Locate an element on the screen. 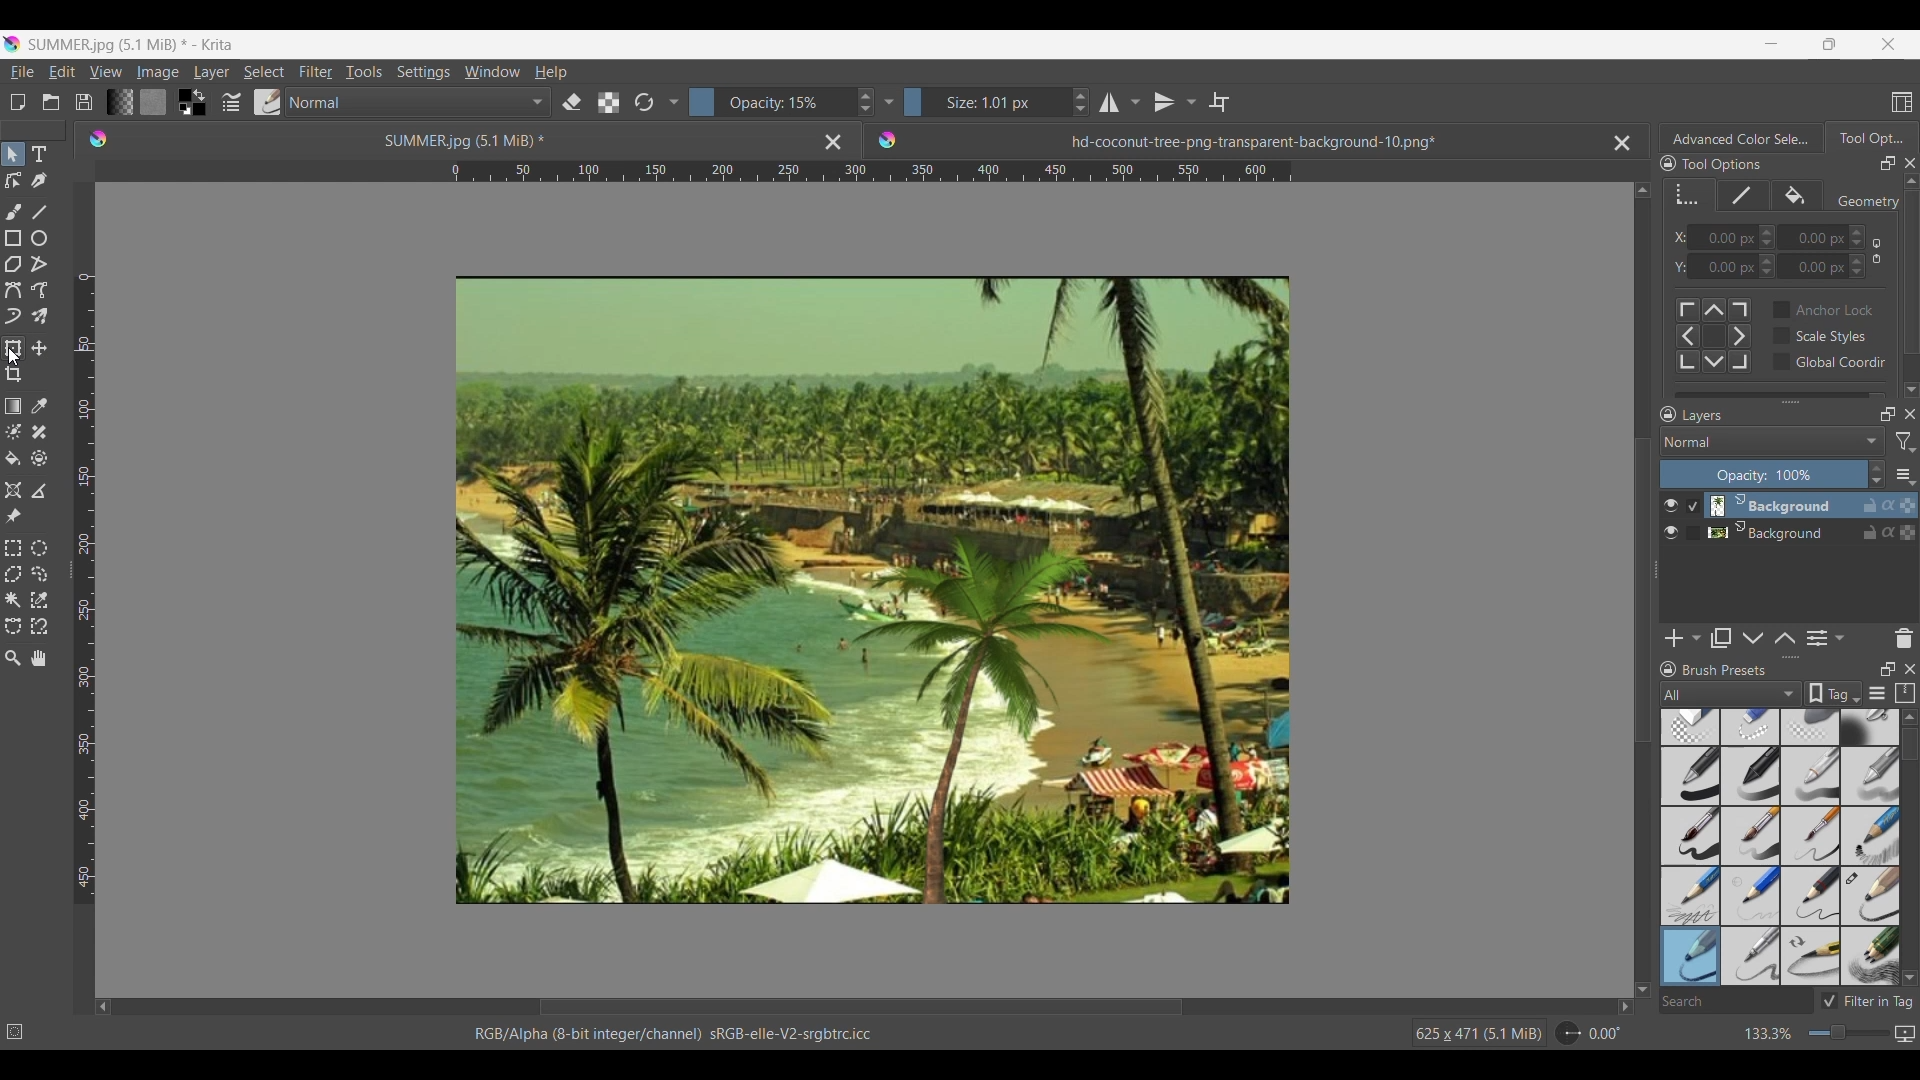 The image size is (1920, 1080). Horizontal slider is located at coordinates (861, 1007).